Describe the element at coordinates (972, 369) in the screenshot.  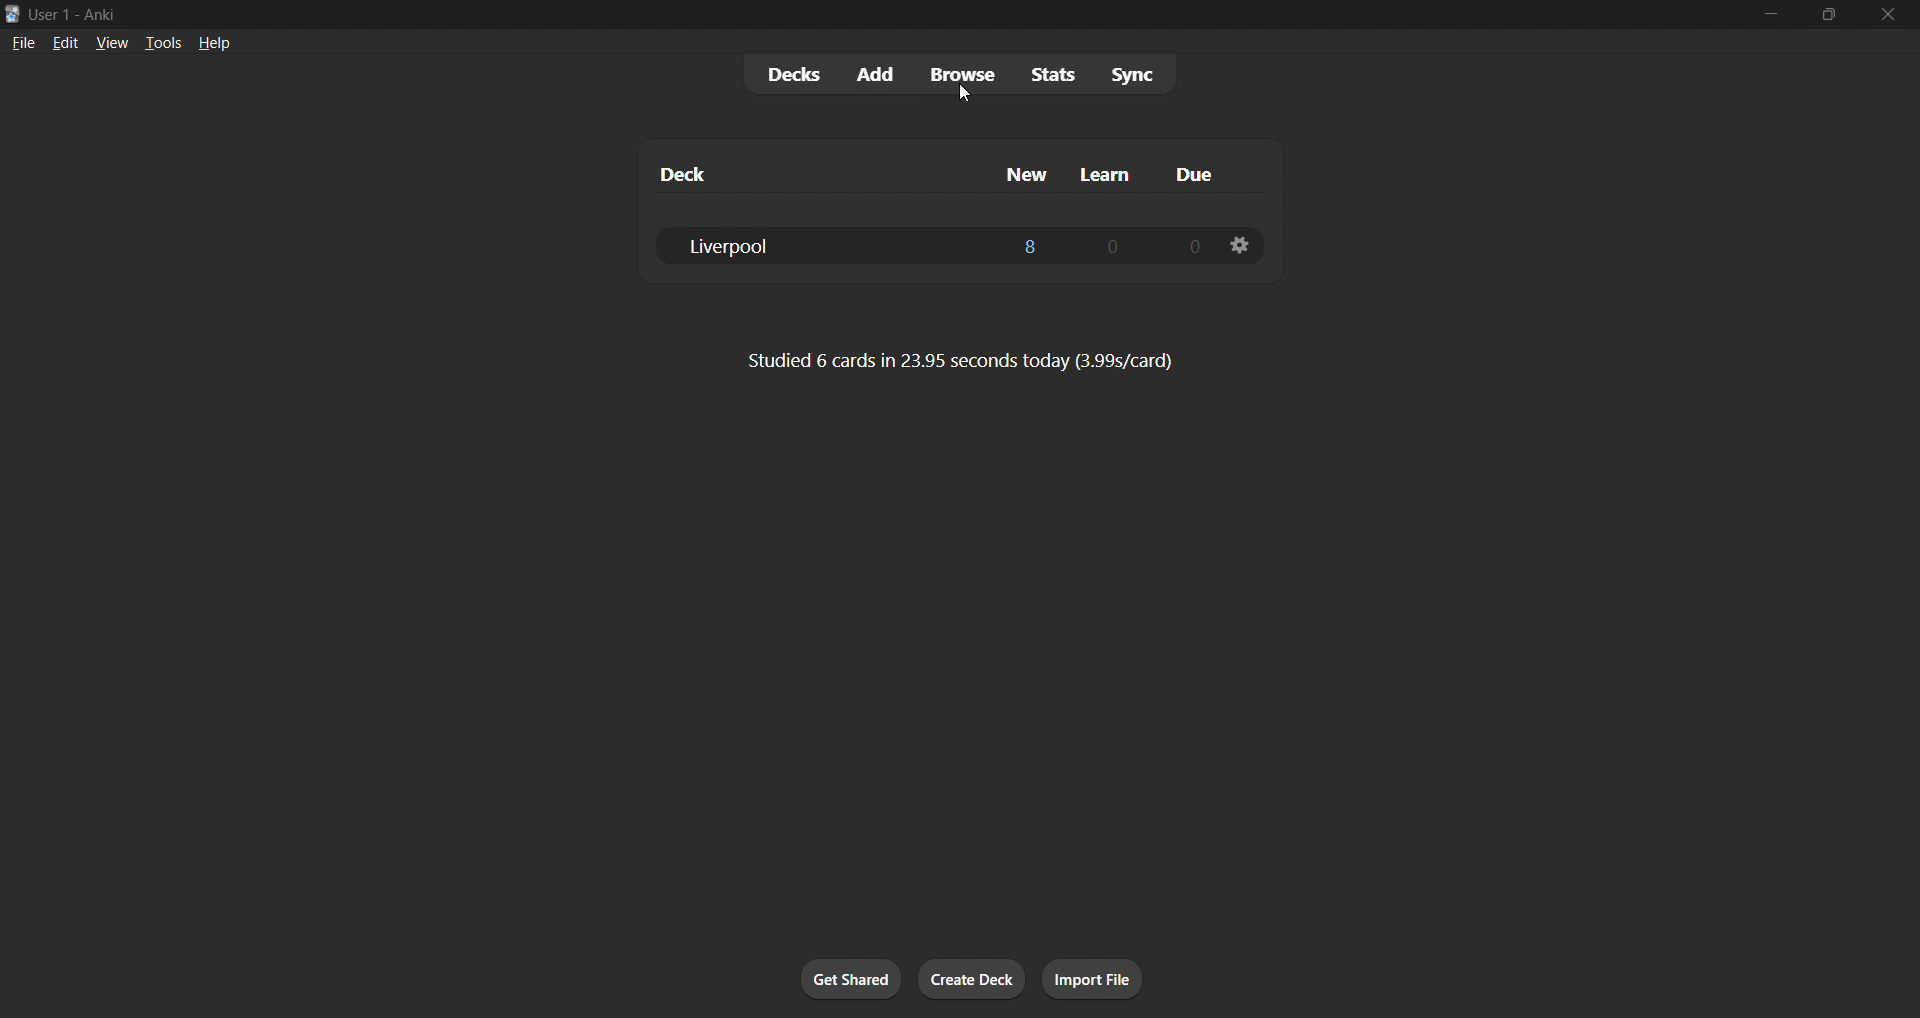
I see `Studied 6 cards in 23.95 seconds today (3.99s/card)` at that location.